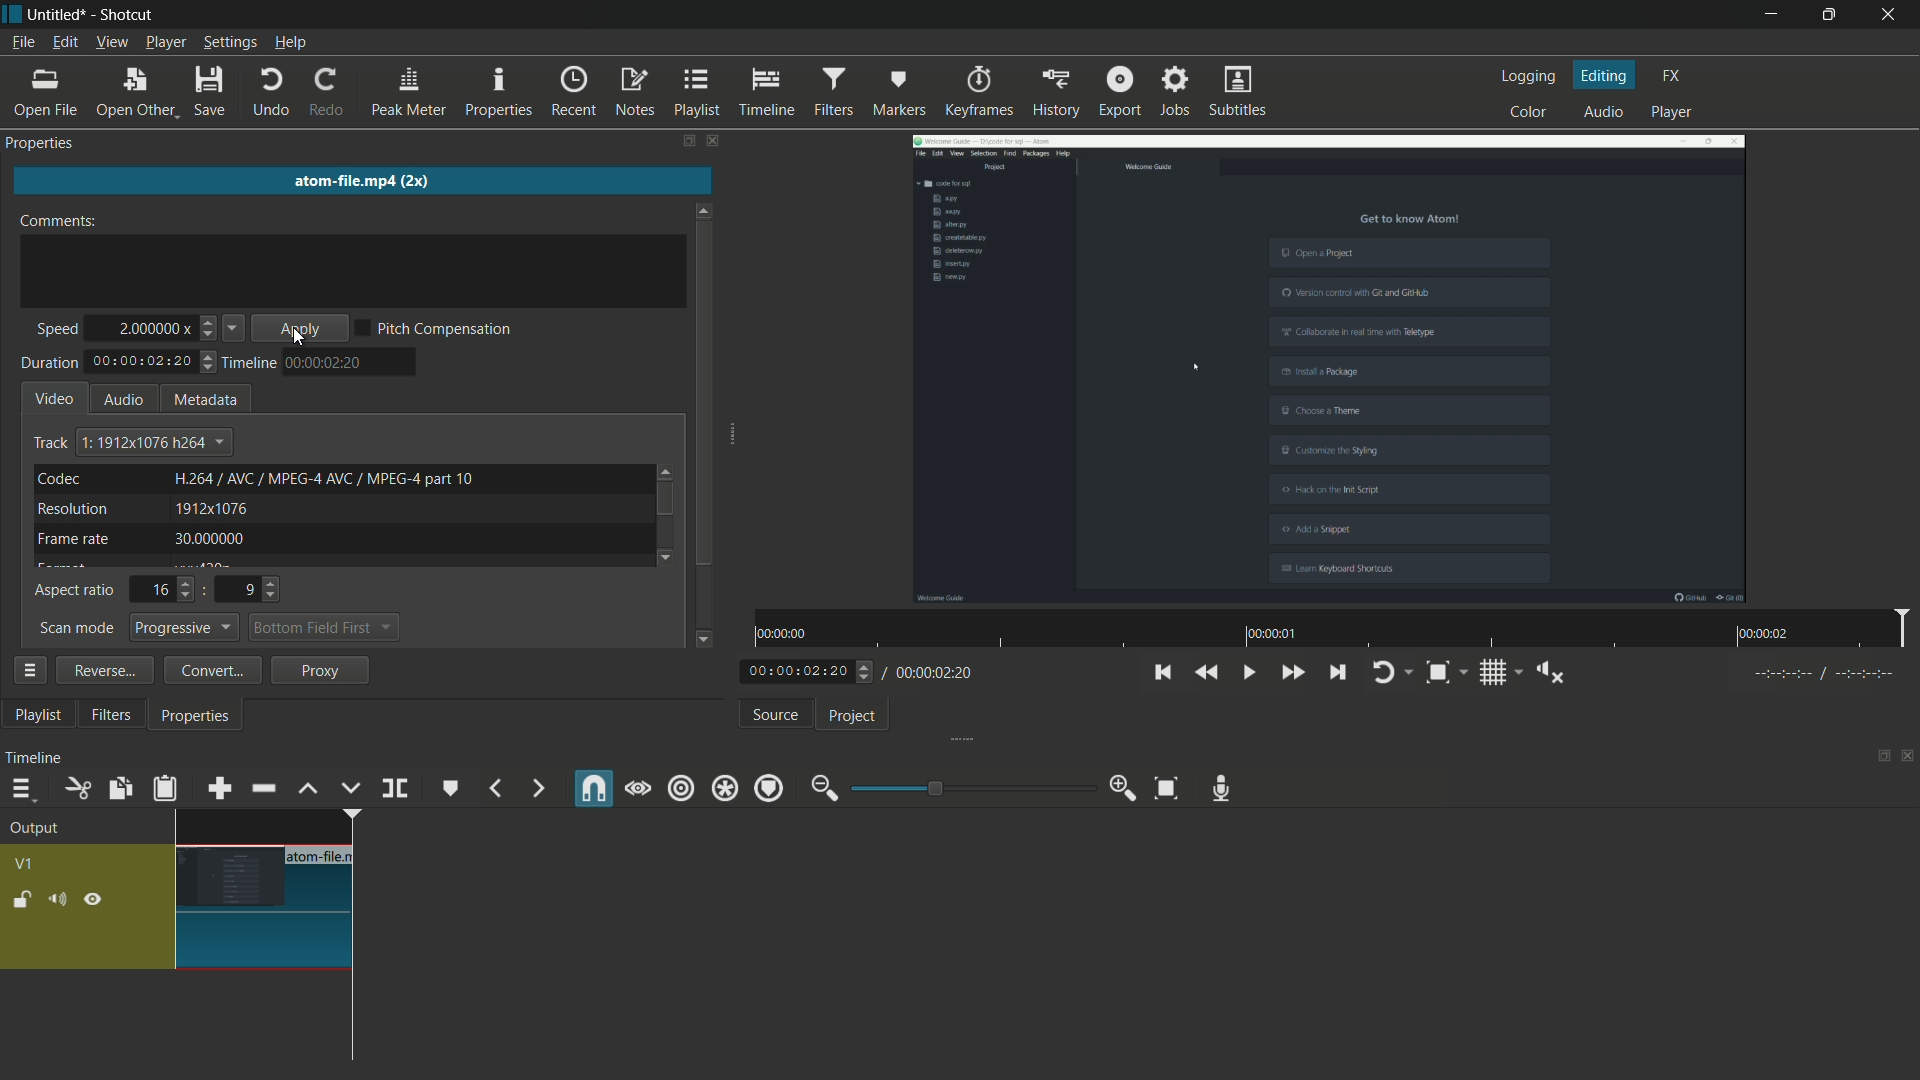  Describe the element at coordinates (23, 867) in the screenshot. I see `v1` at that location.